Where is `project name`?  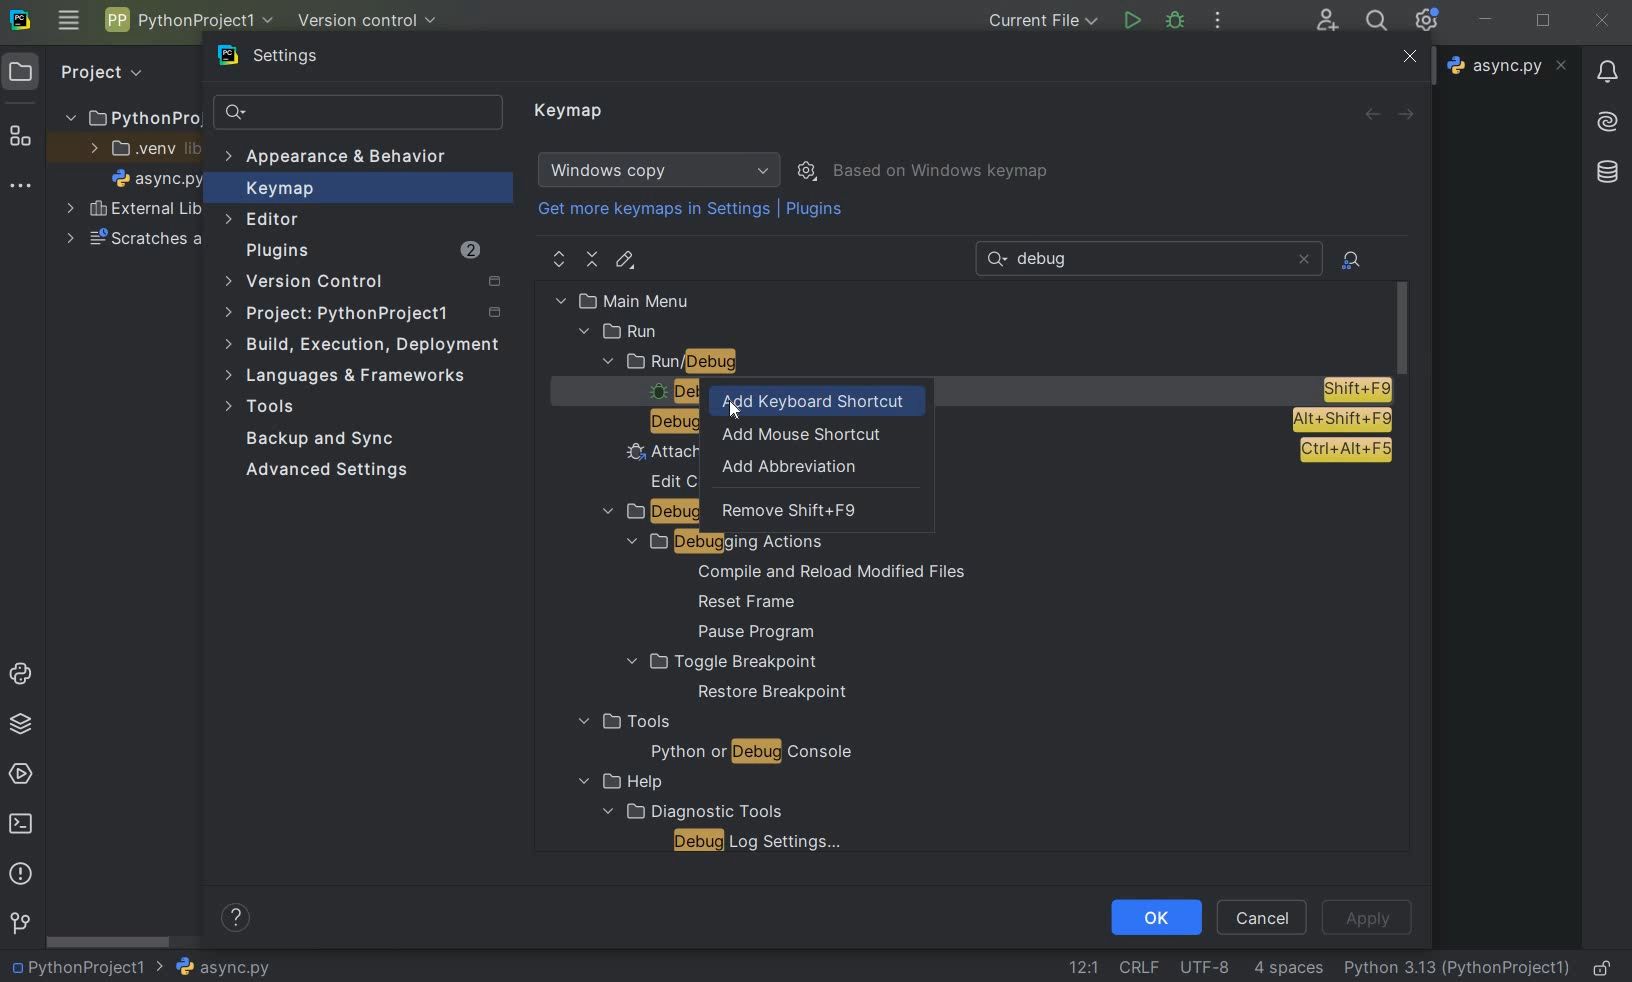 project name is located at coordinates (75, 967).